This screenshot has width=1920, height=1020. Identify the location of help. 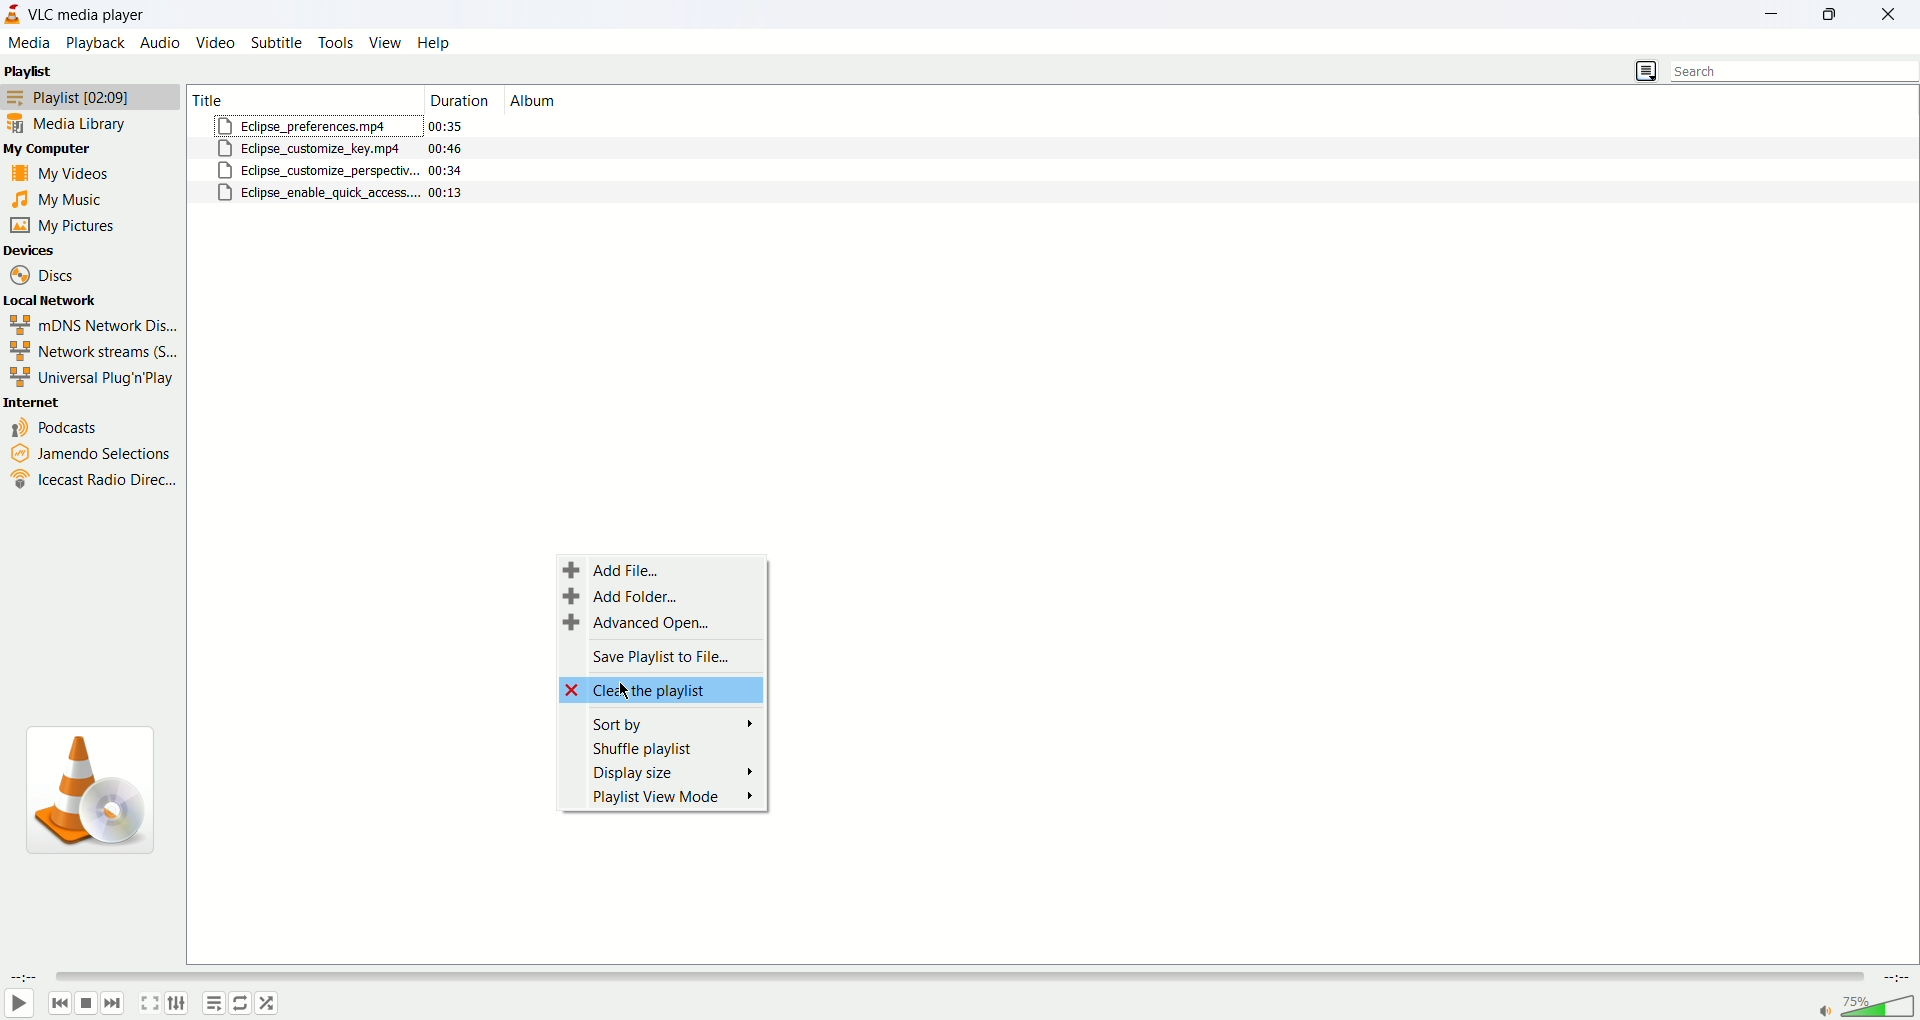
(435, 41).